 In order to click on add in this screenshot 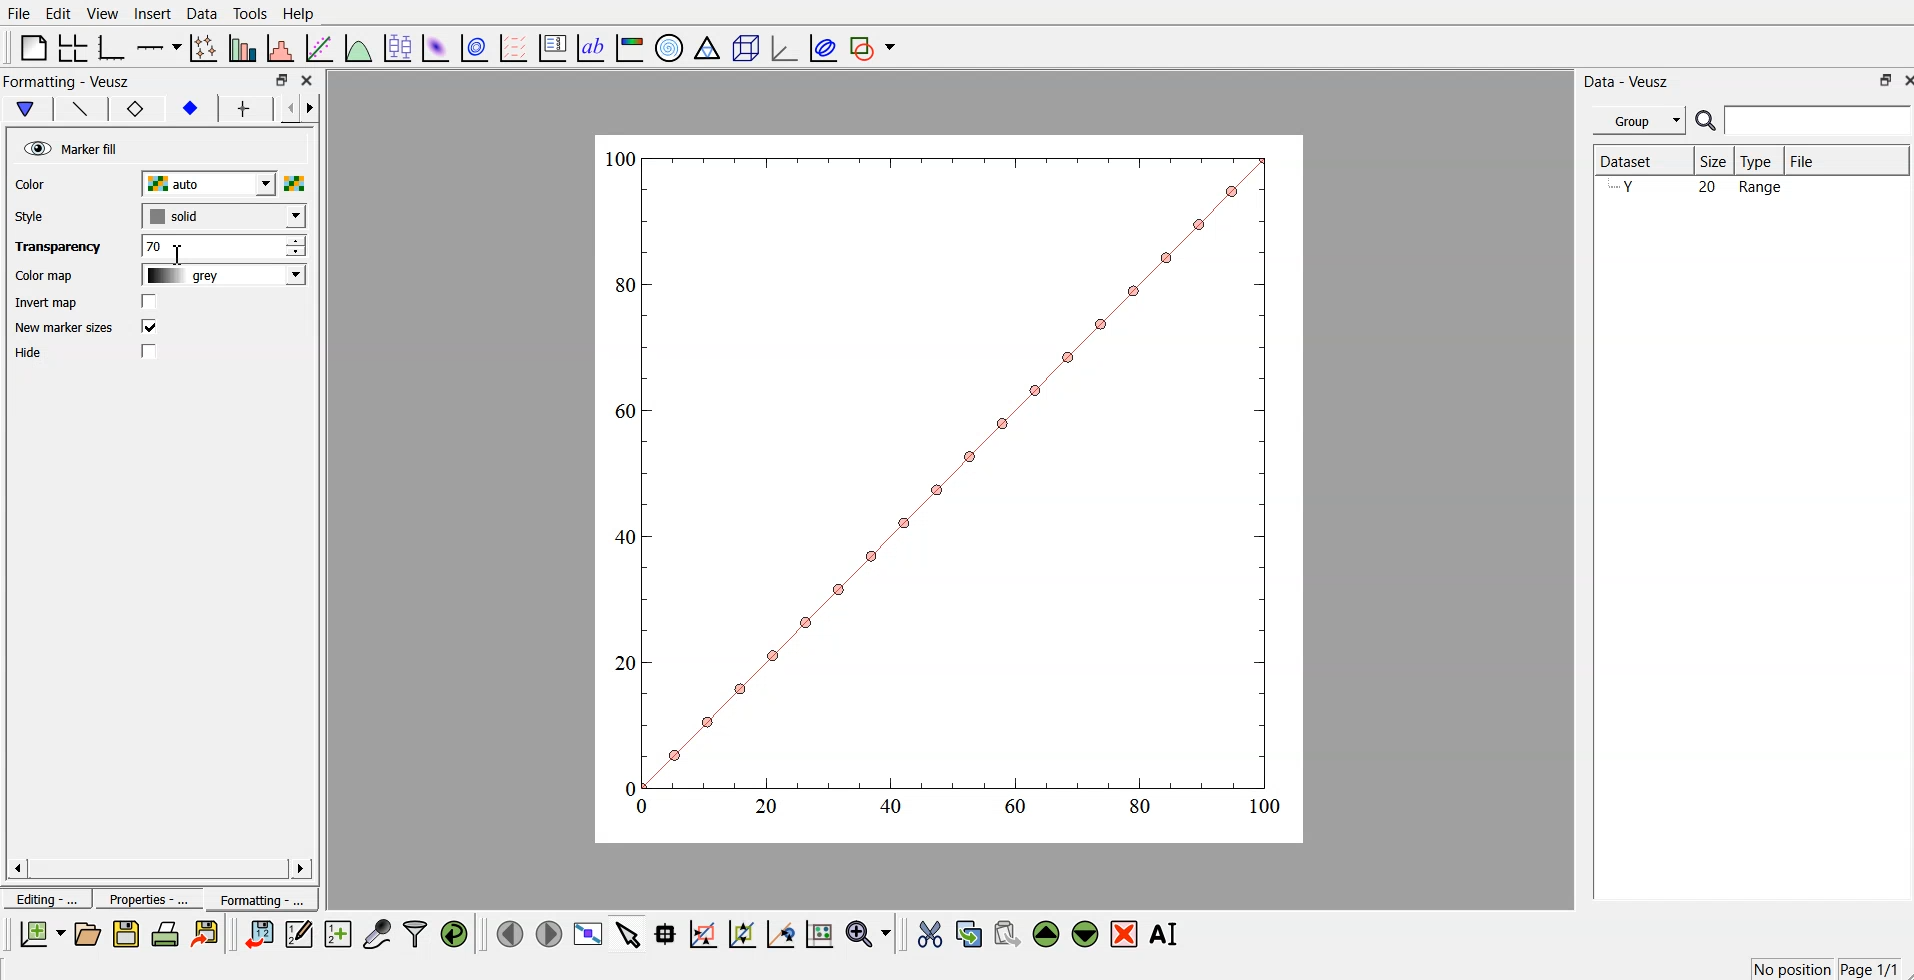, I will do `click(239, 109)`.